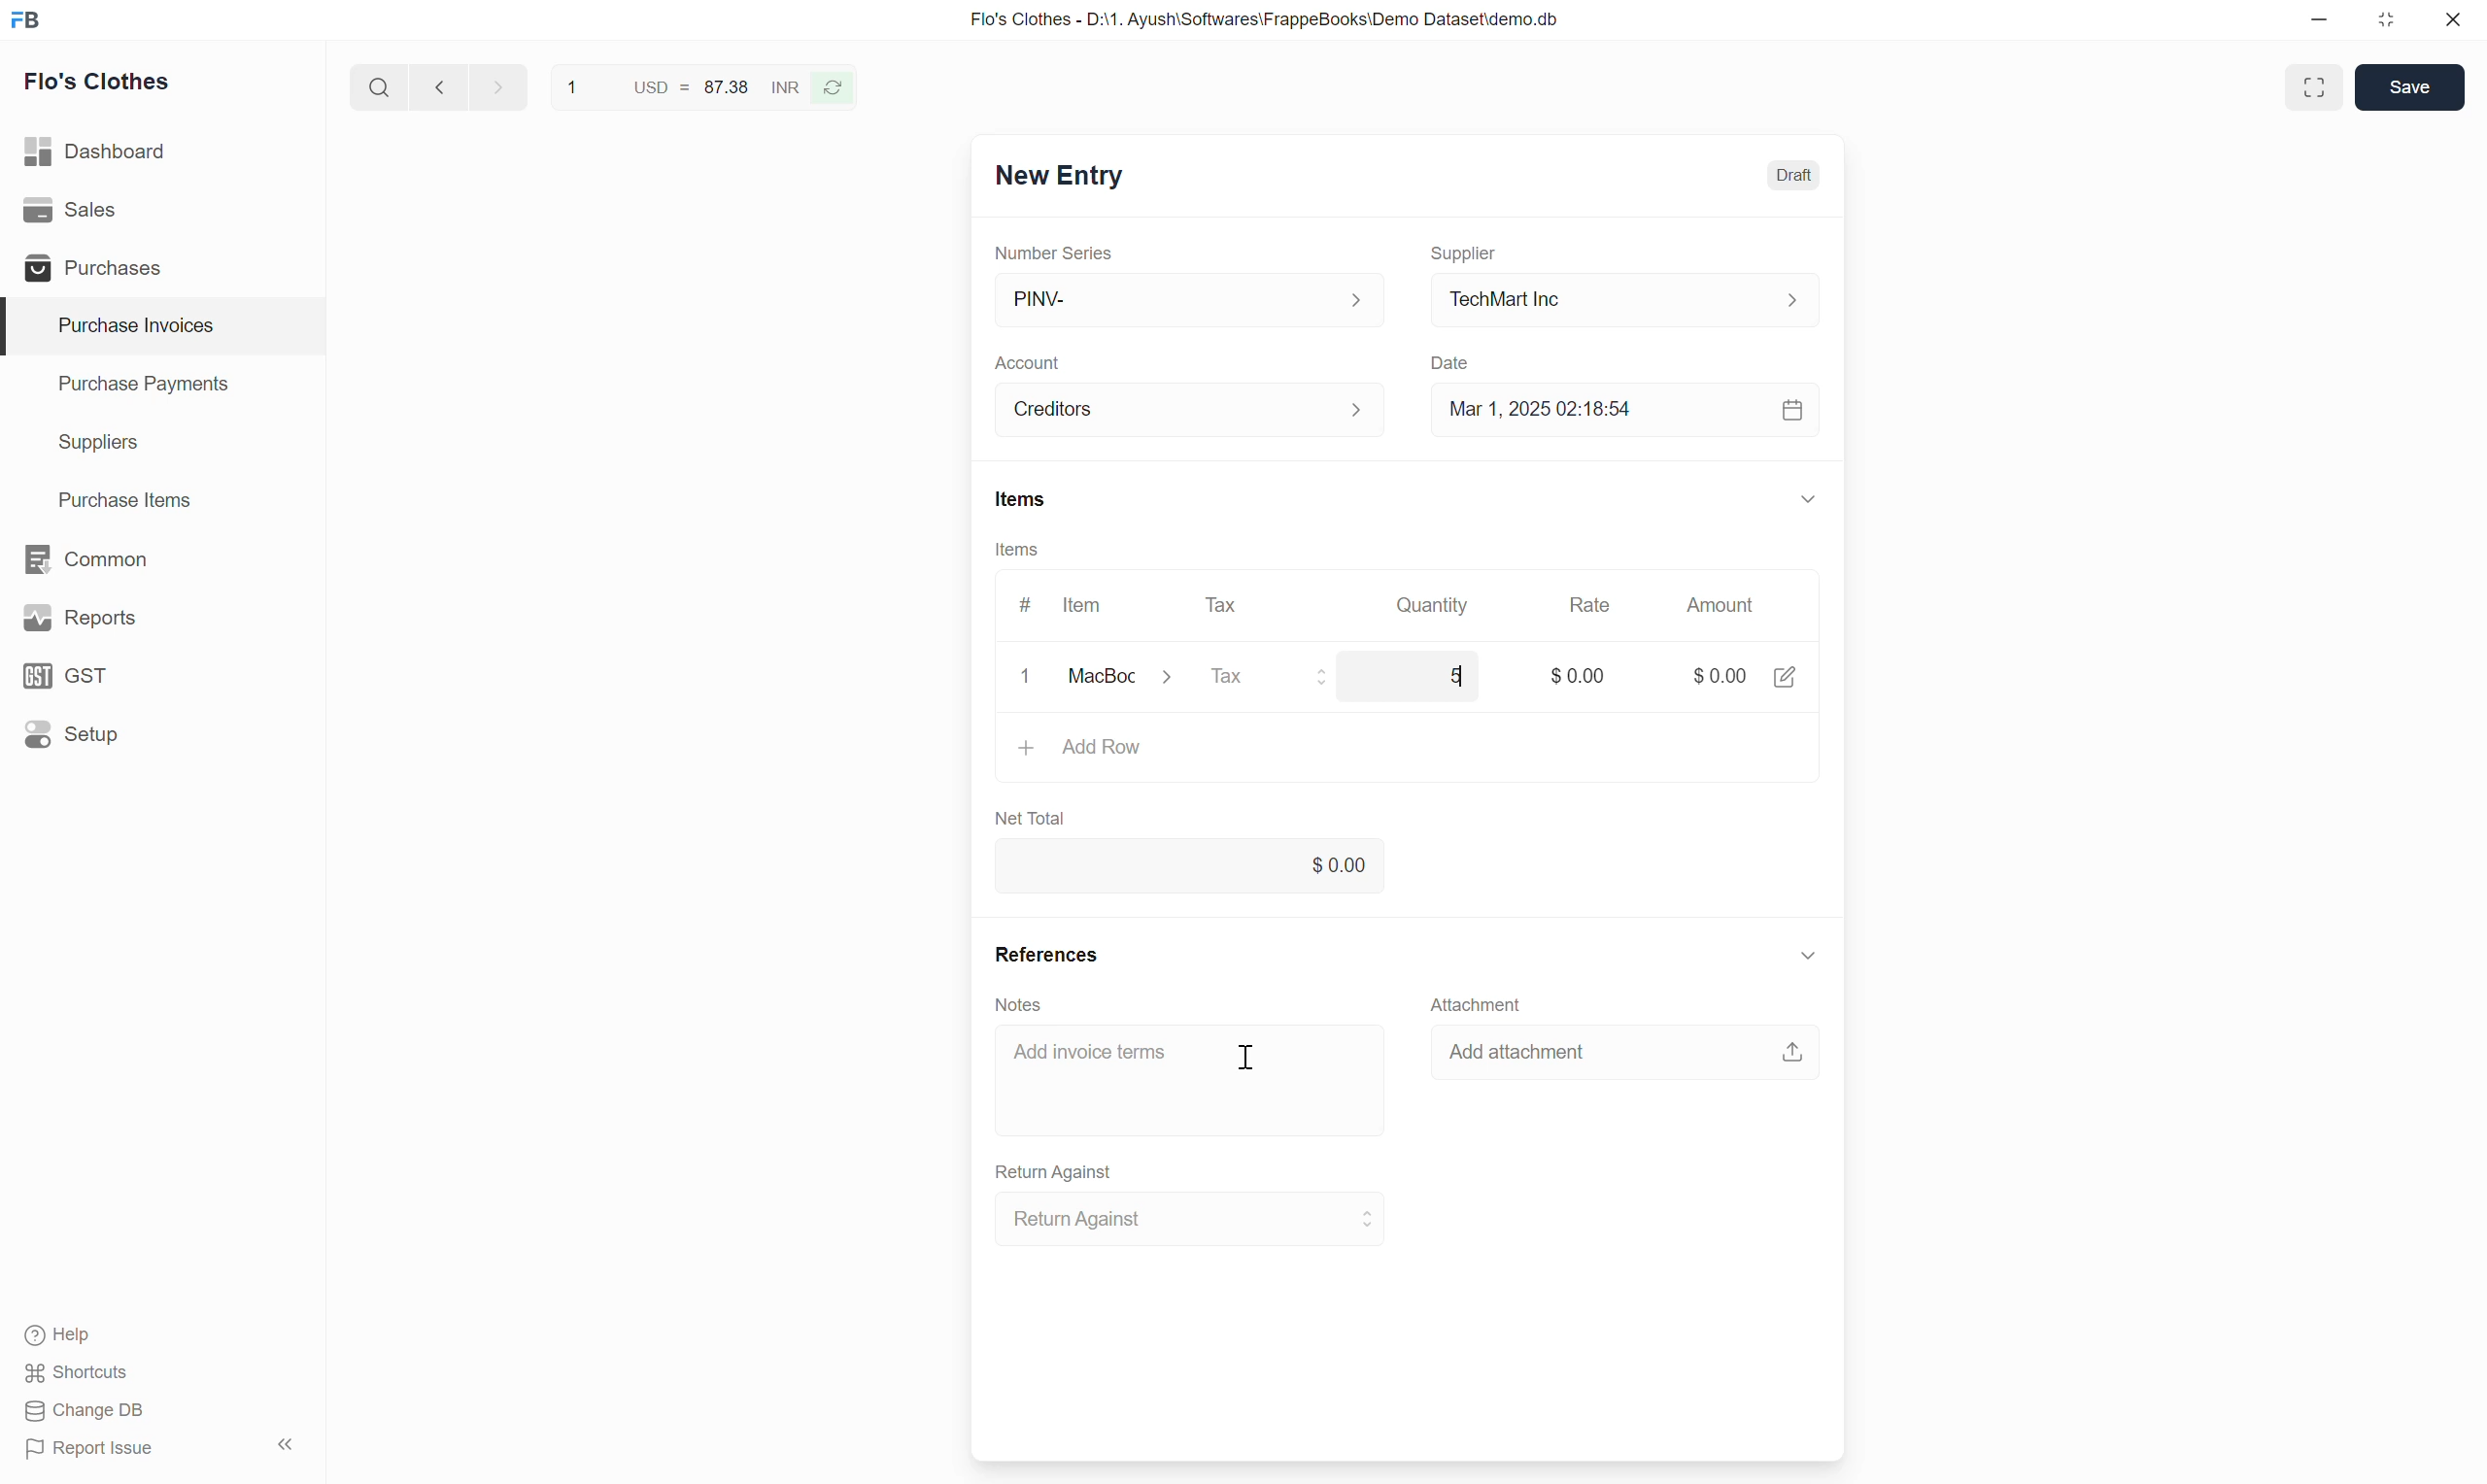 This screenshot has width=2487, height=1484. Describe the element at coordinates (1190, 864) in the screenshot. I see `0.00` at that location.